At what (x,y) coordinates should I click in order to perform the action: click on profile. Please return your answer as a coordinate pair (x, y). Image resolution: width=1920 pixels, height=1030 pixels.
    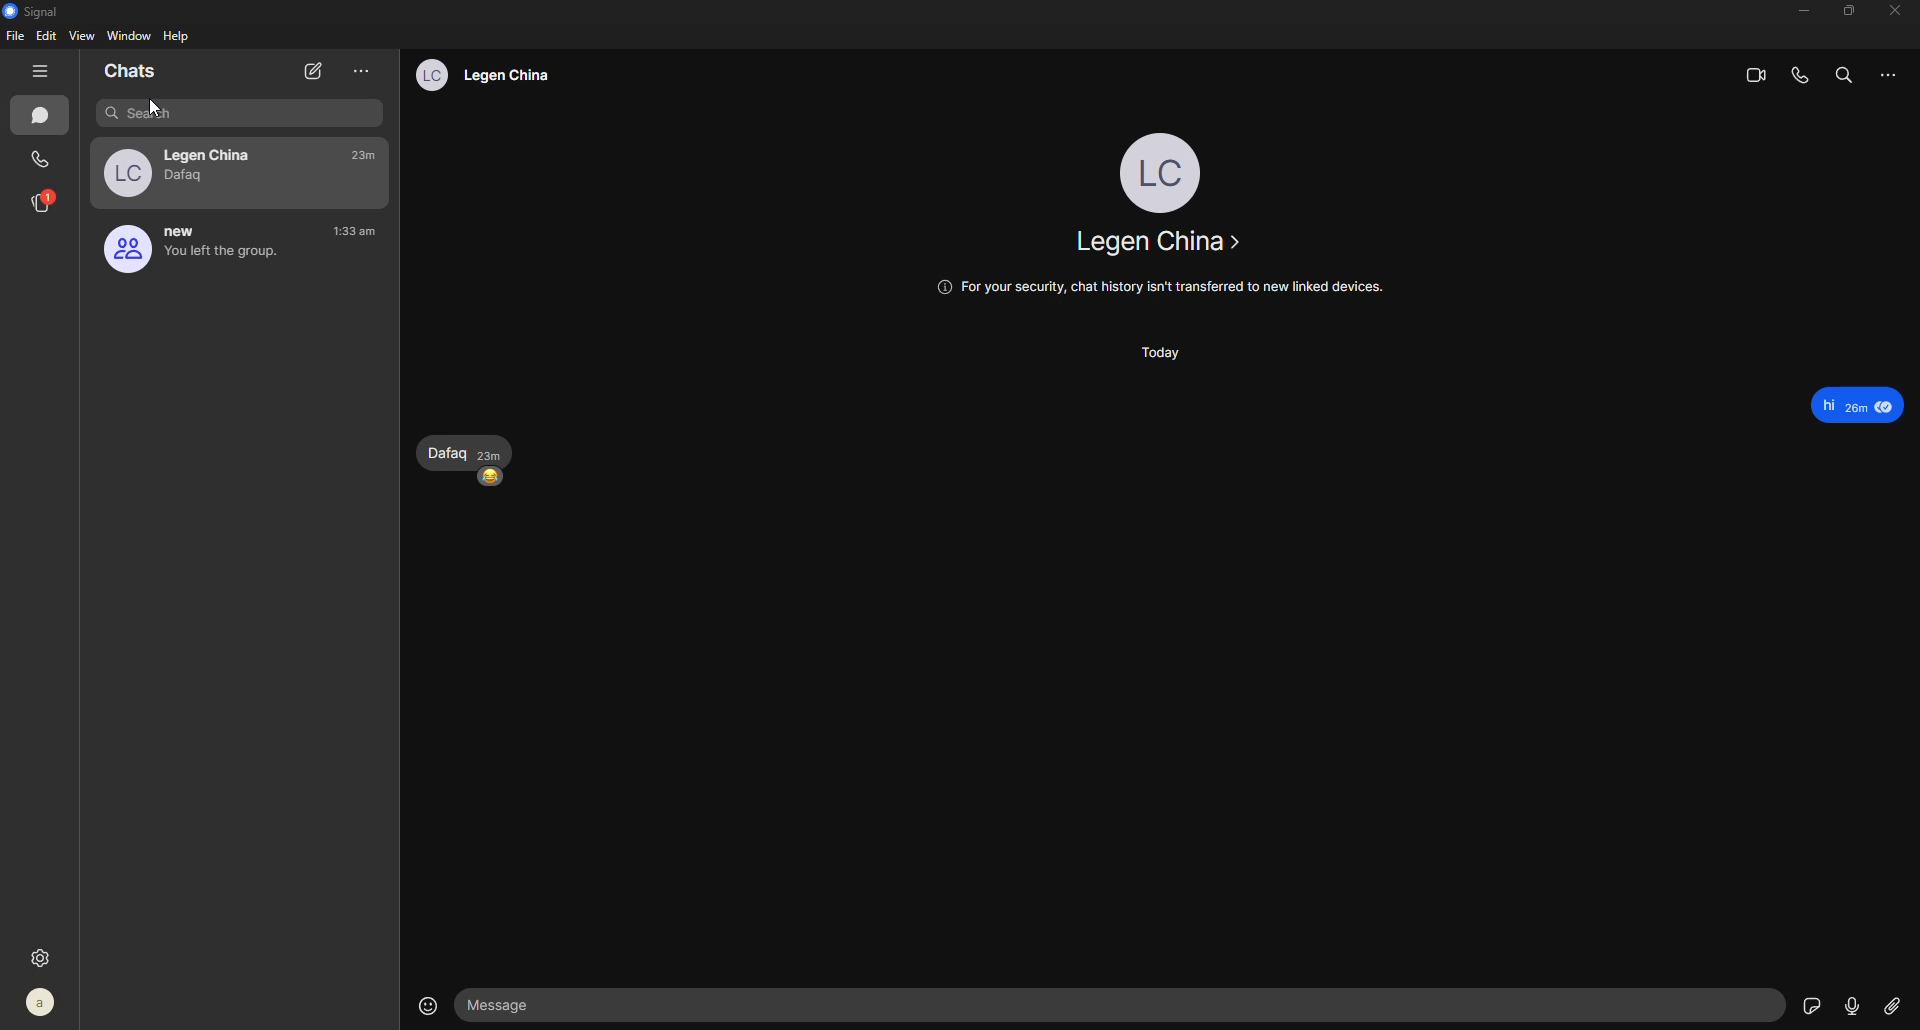
    Looking at the image, I should click on (125, 251).